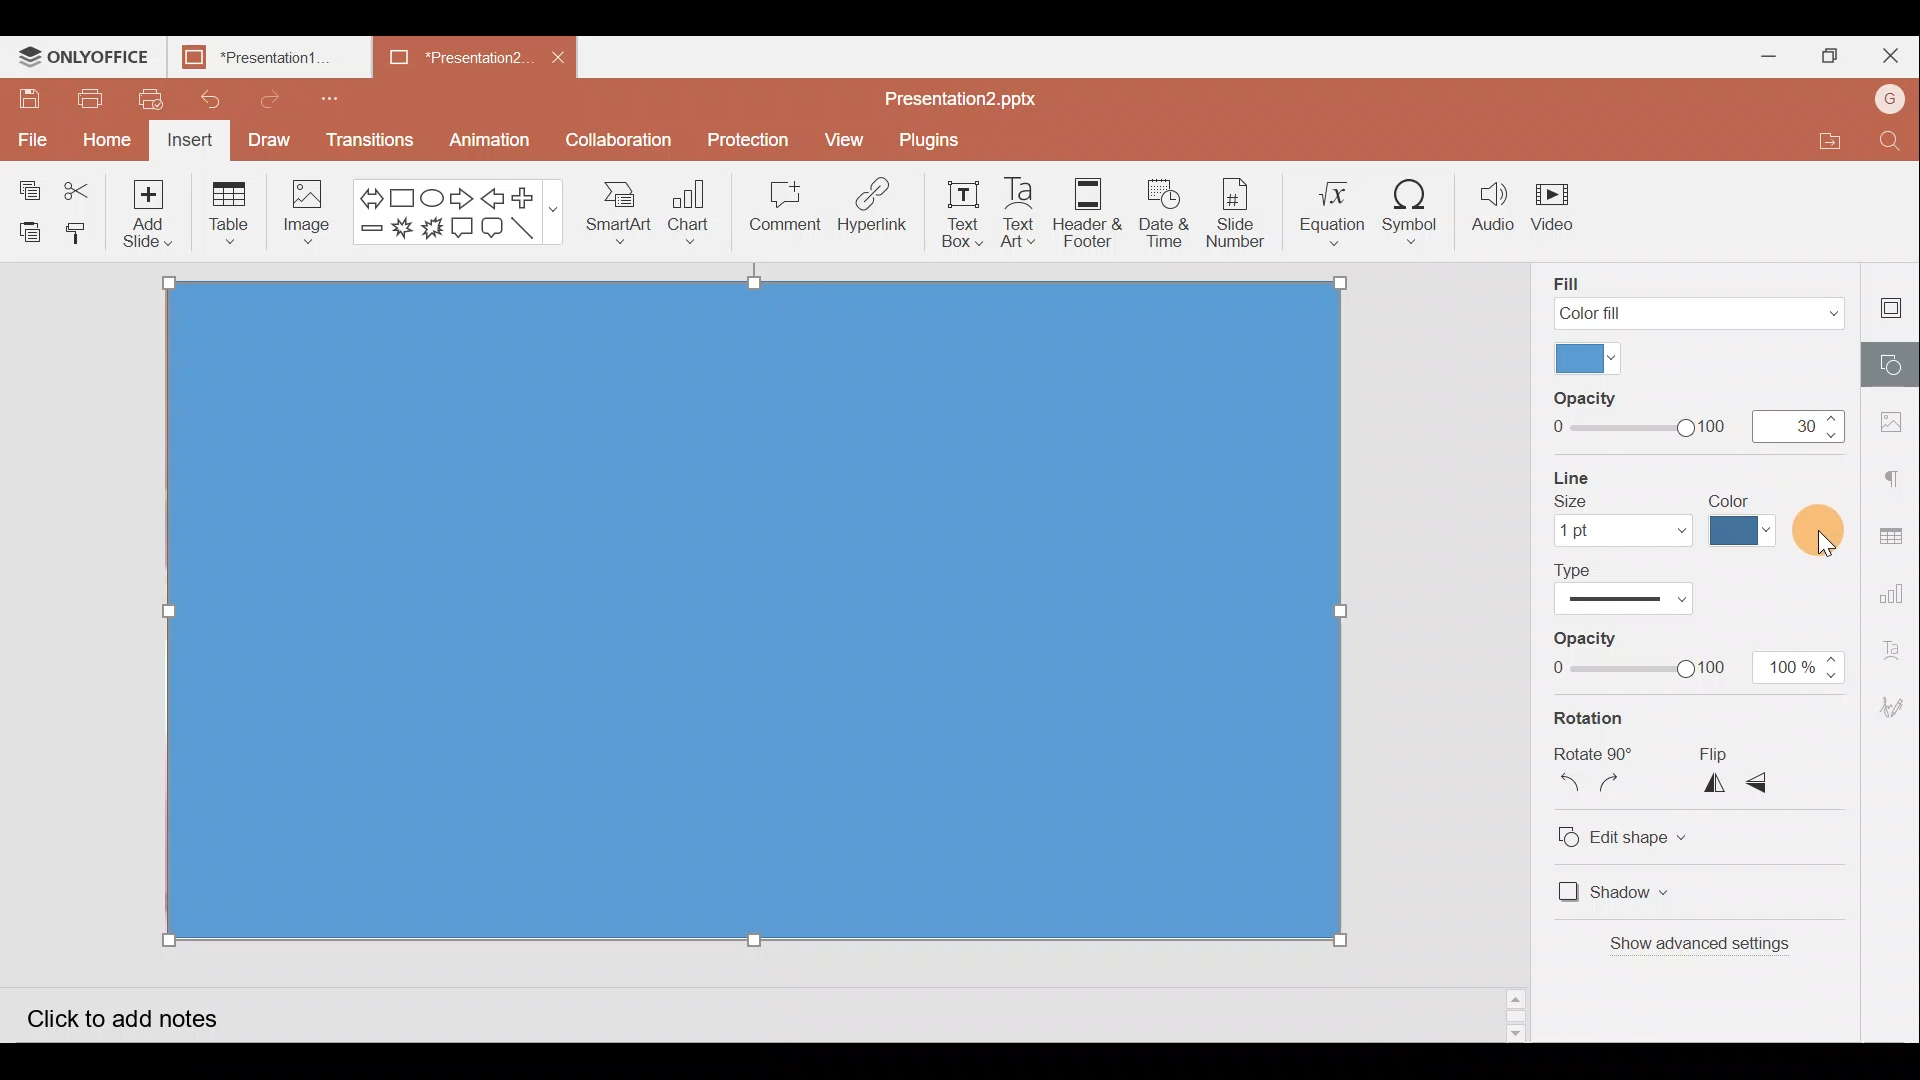 The height and width of the screenshot is (1080, 1920). I want to click on Image, so click(307, 212).